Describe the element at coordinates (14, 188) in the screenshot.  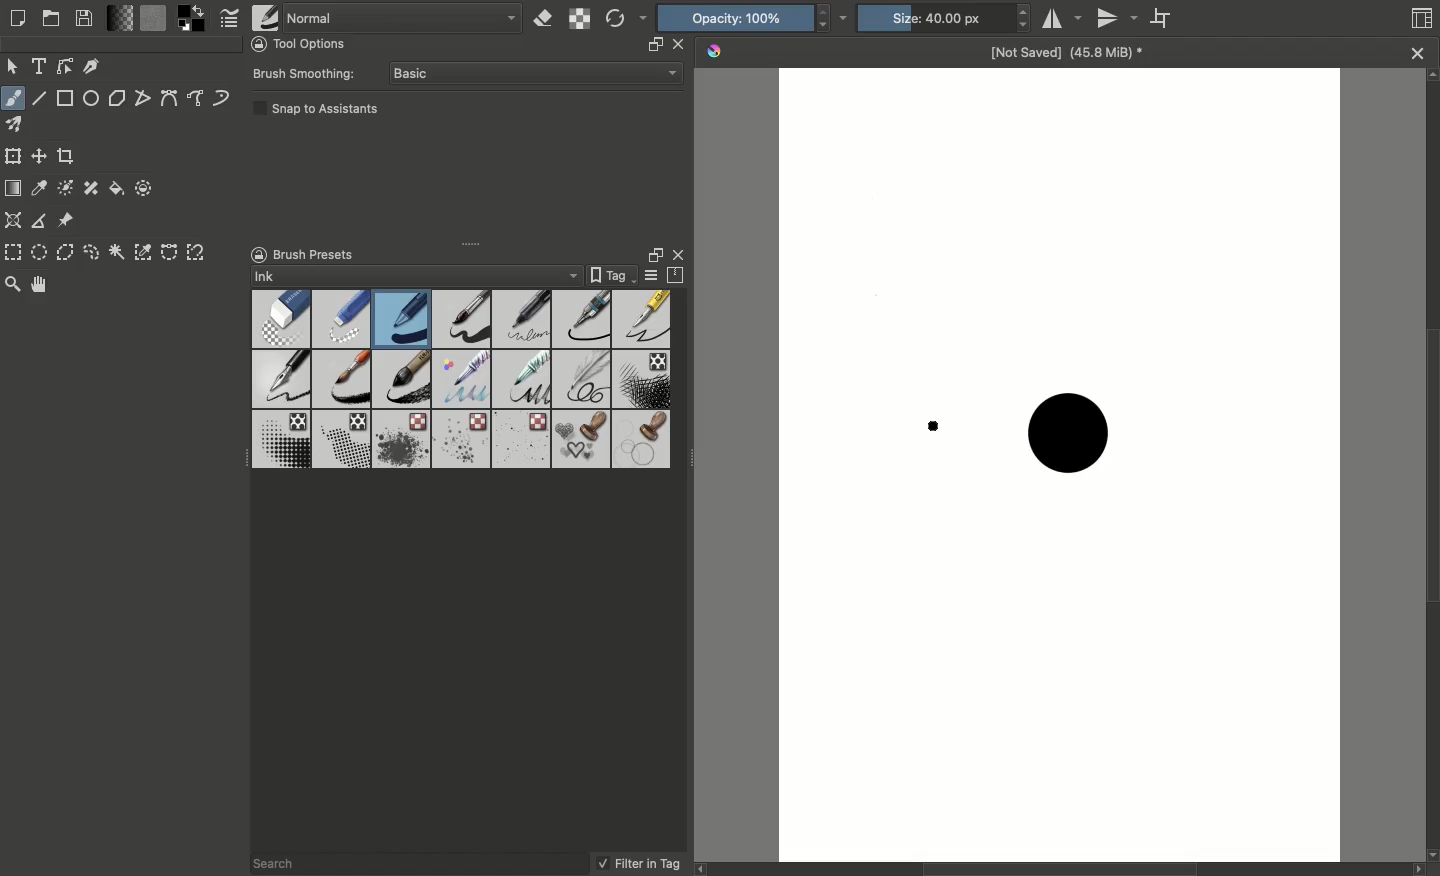
I see `Draw a gradient` at that location.